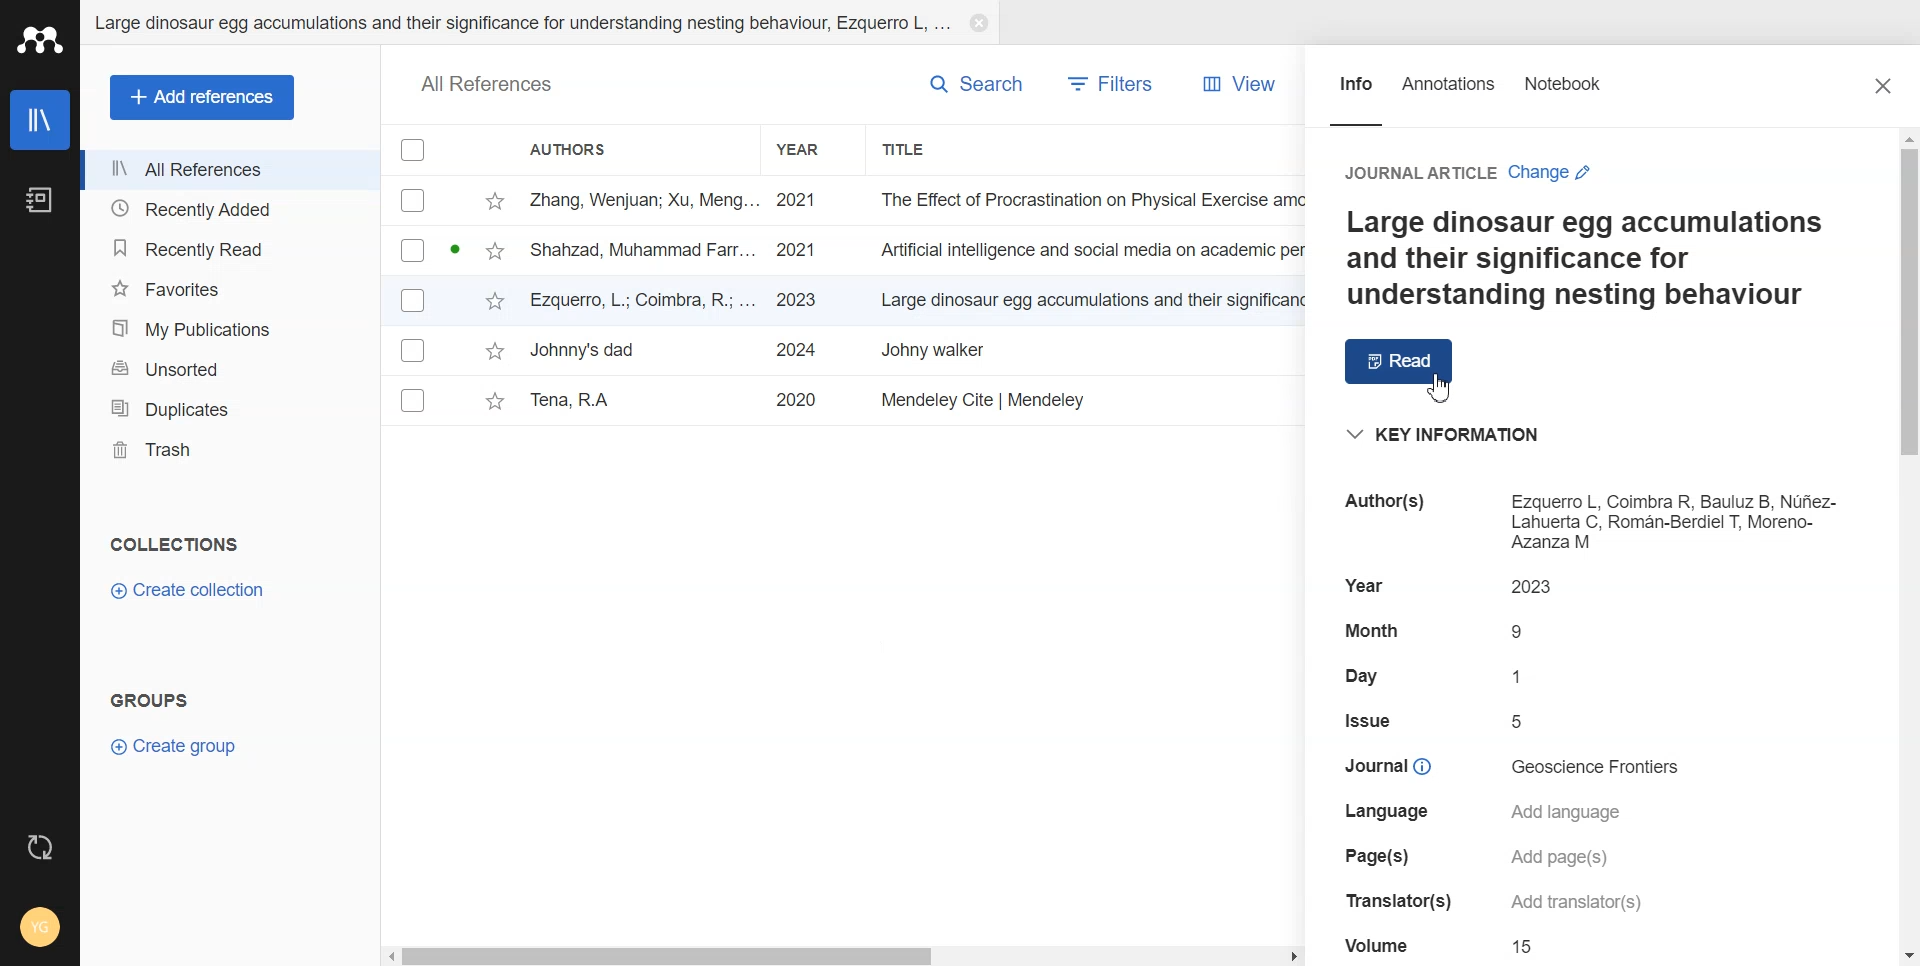  What do you see at coordinates (227, 248) in the screenshot?
I see `Recently Read` at bounding box center [227, 248].